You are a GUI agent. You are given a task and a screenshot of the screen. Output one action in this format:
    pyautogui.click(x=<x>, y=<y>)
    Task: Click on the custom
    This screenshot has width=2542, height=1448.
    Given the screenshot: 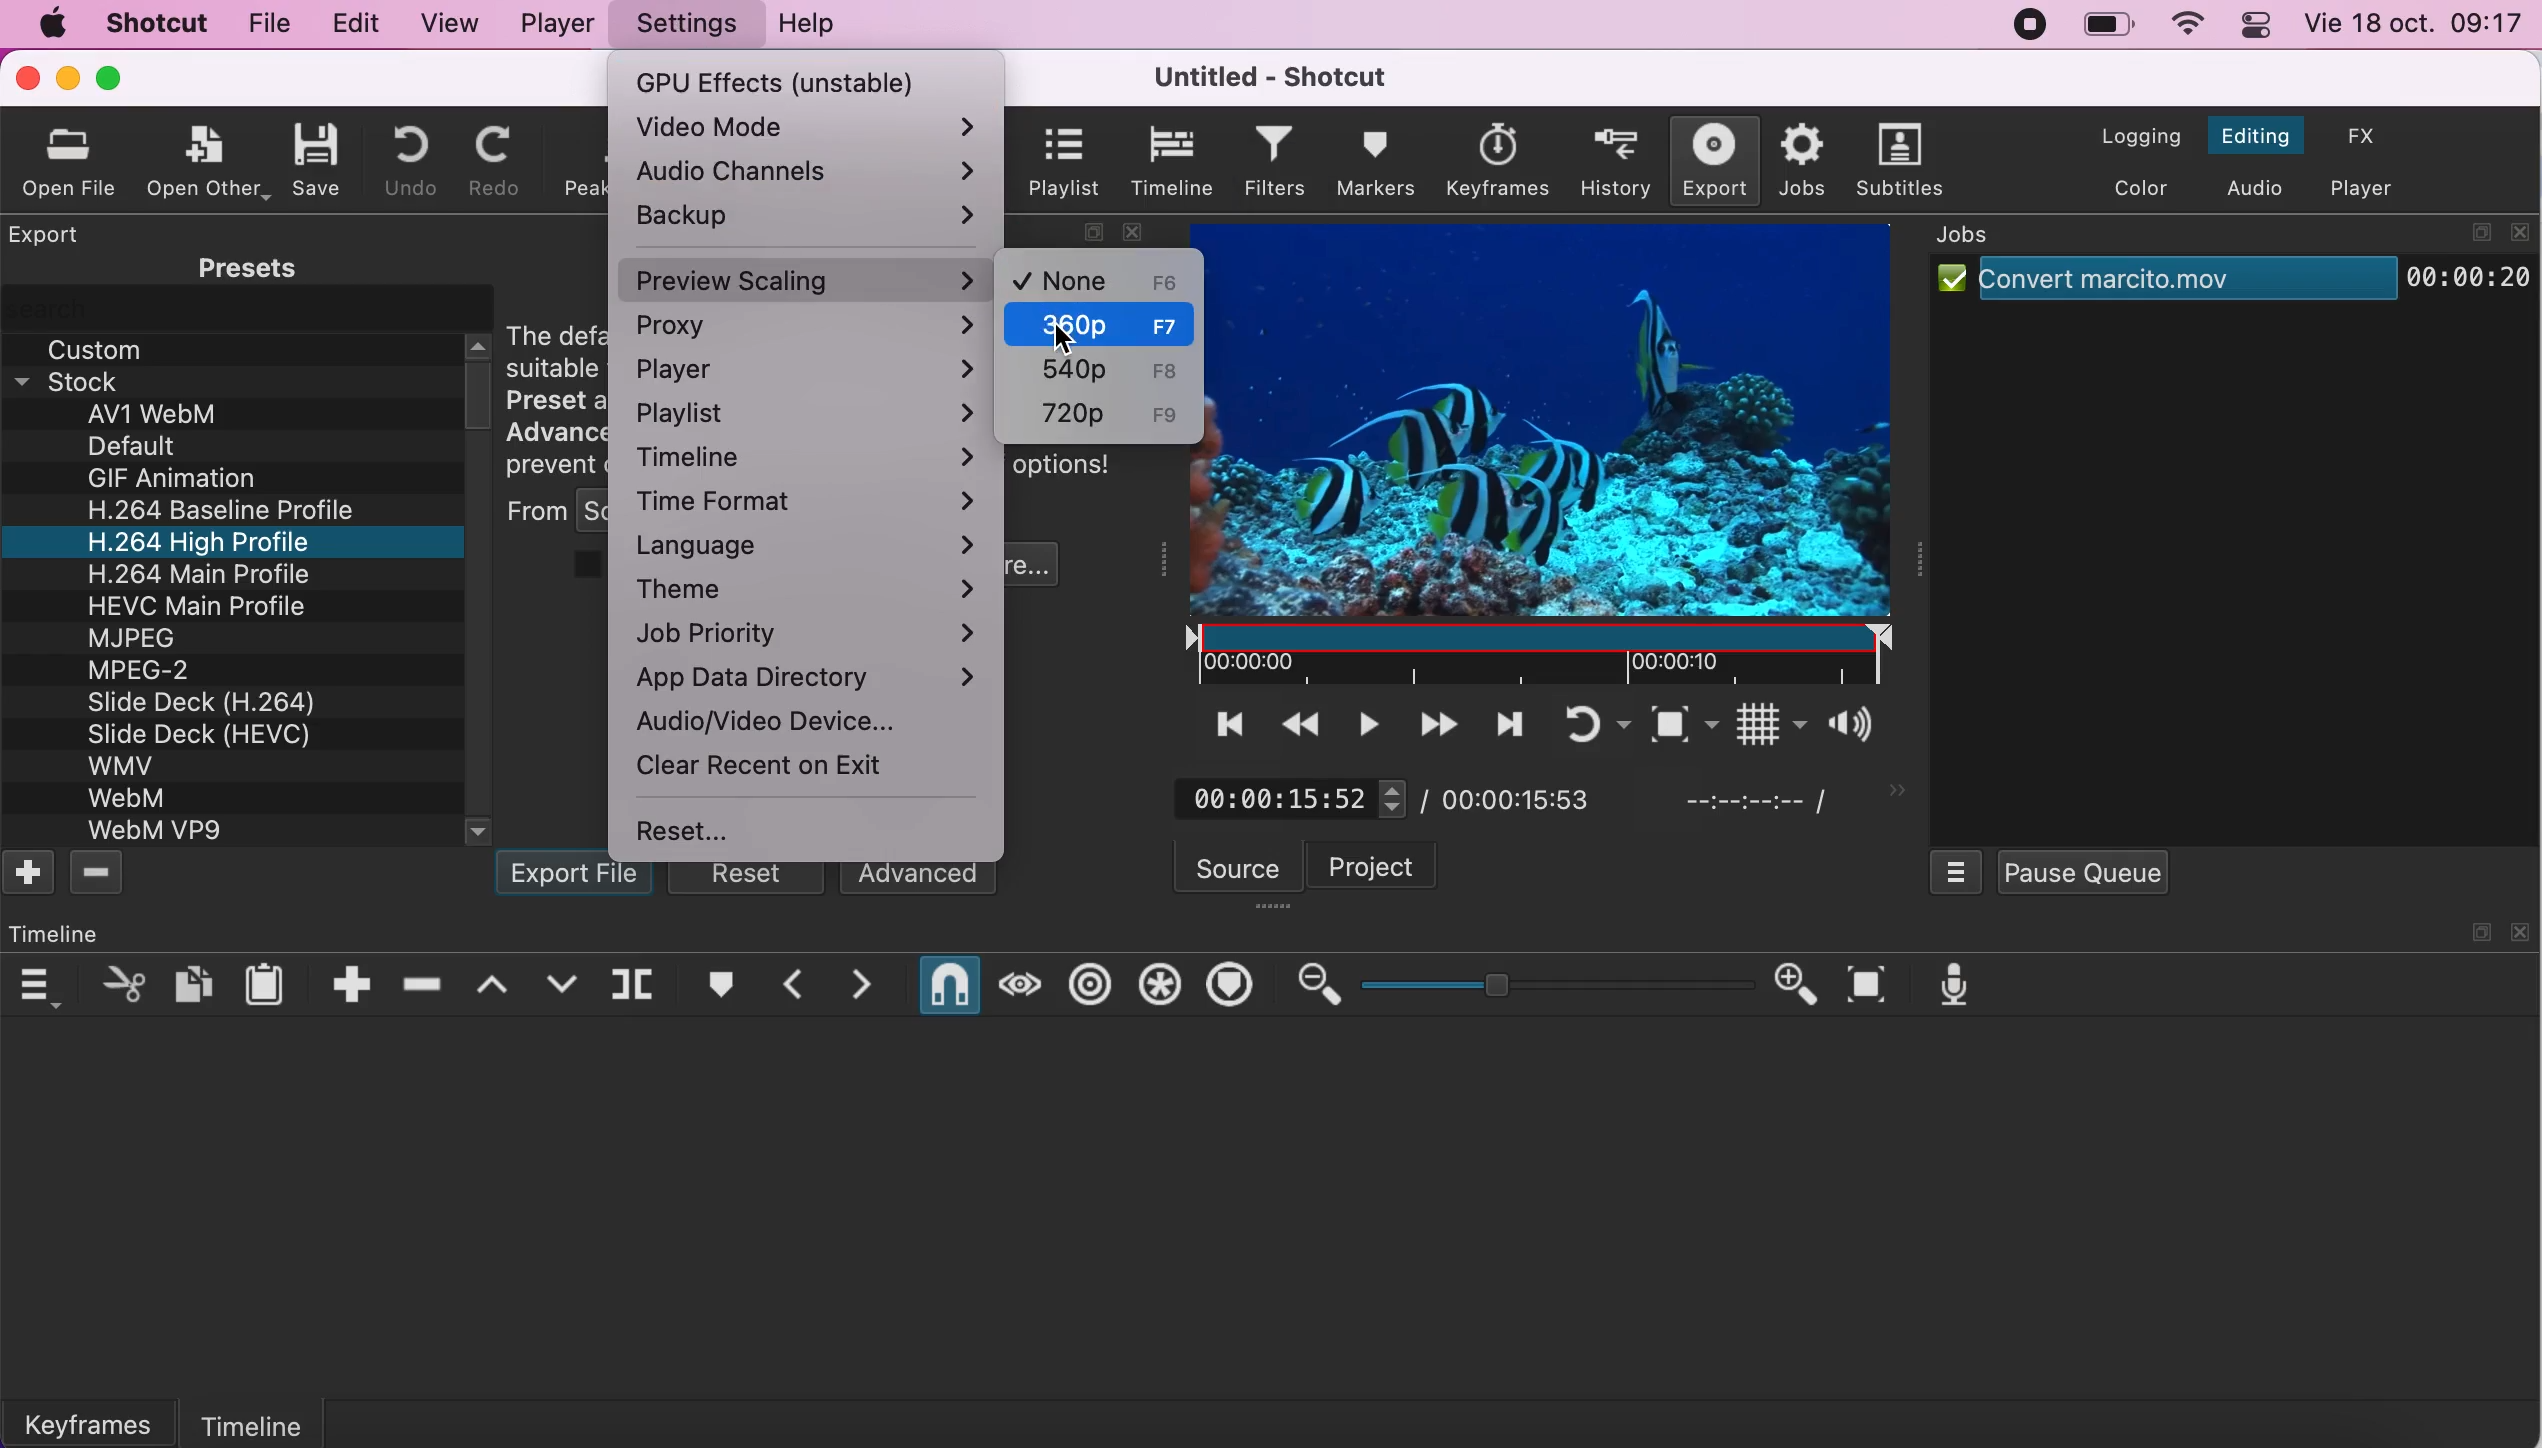 What is the action you would take?
    pyautogui.click(x=103, y=345)
    